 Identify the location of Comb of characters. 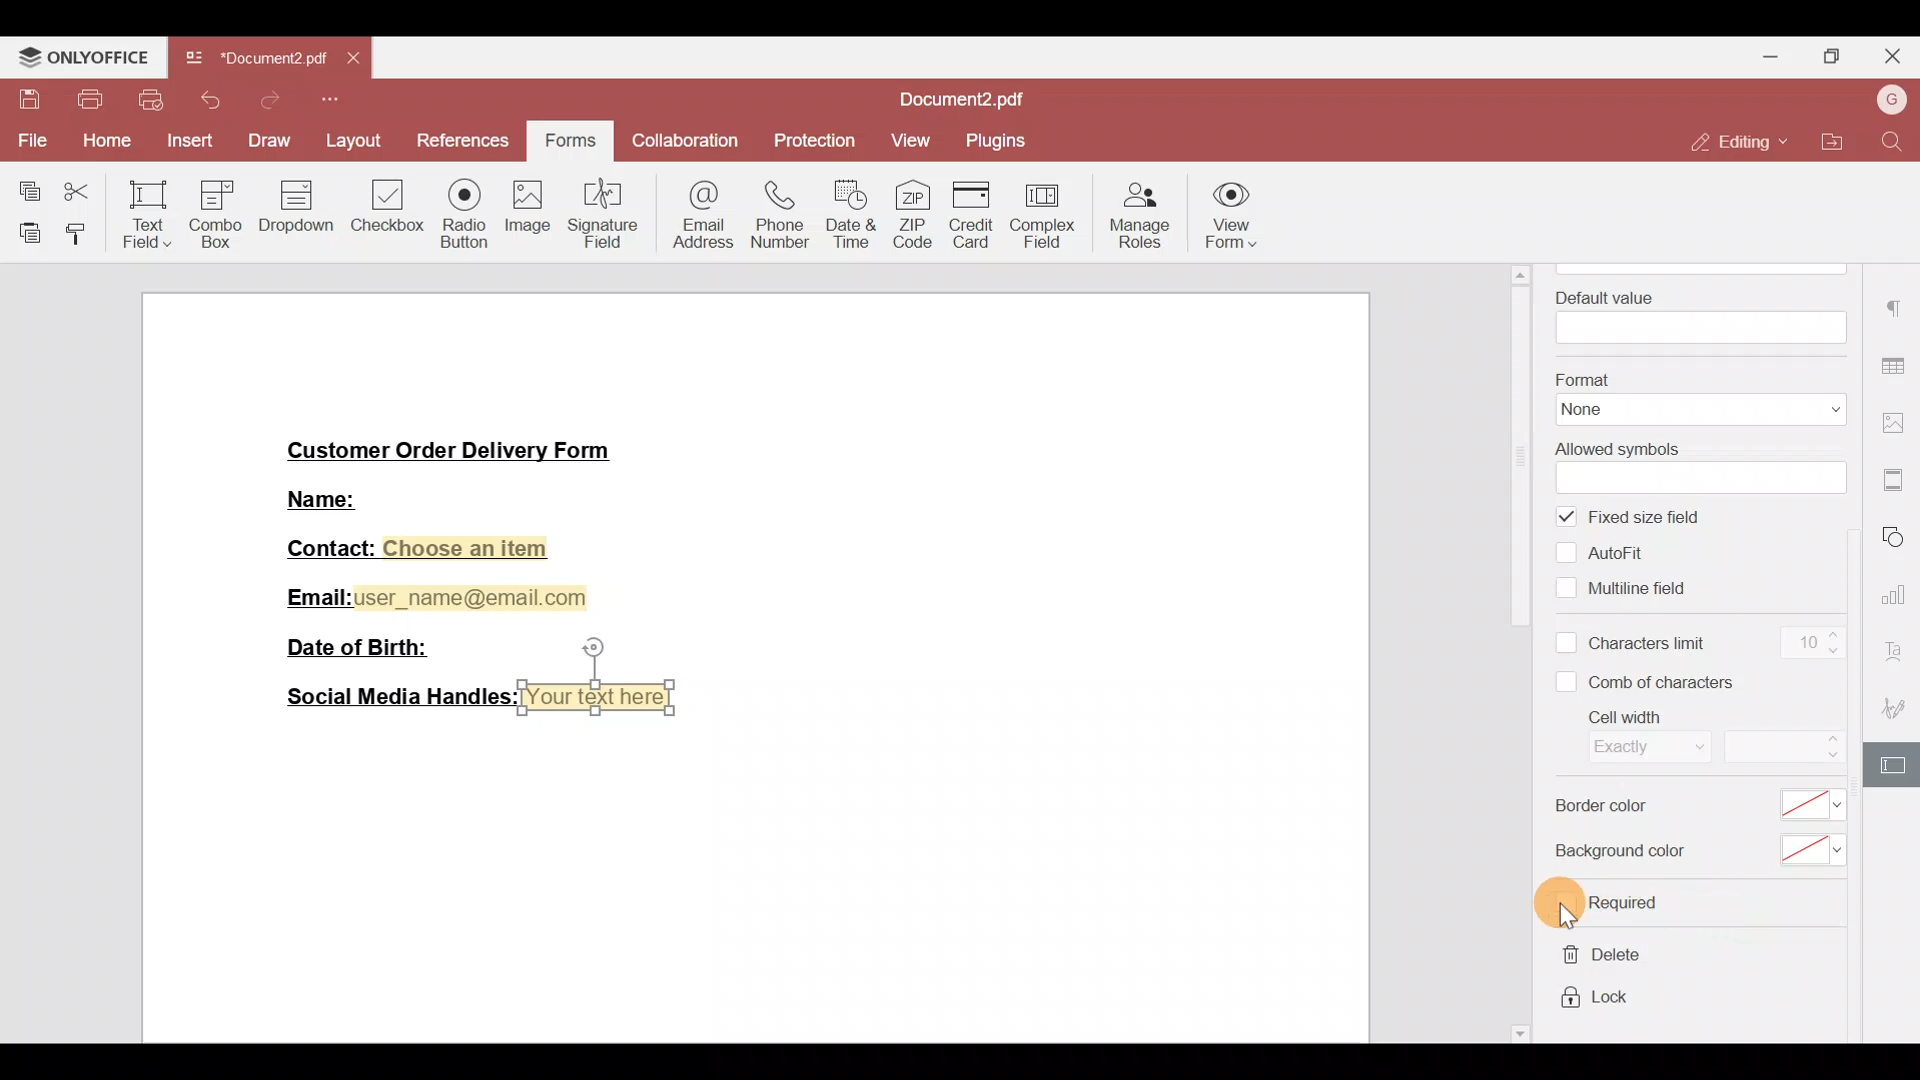
(1652, 681).